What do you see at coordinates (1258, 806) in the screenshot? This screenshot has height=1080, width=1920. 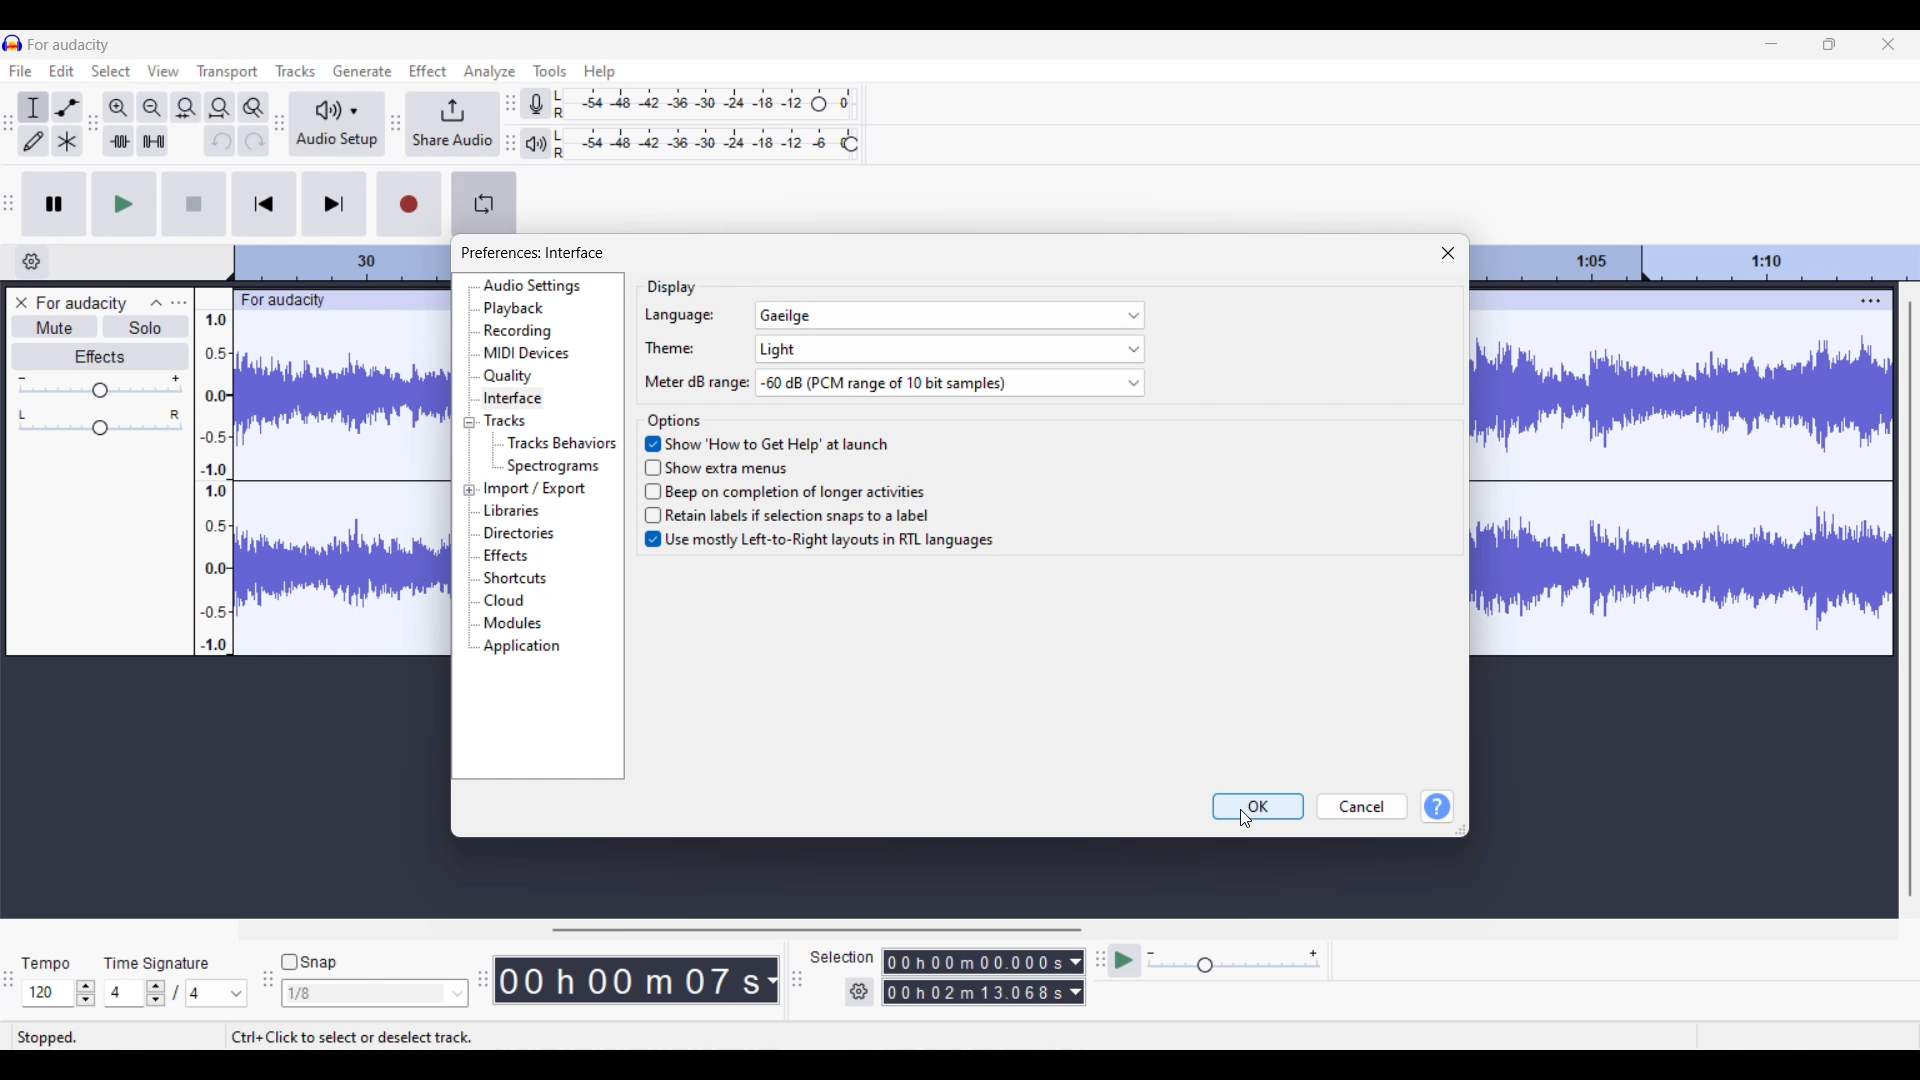 I see `OK highlighted by cursor` at bounding box center [1258, 806].